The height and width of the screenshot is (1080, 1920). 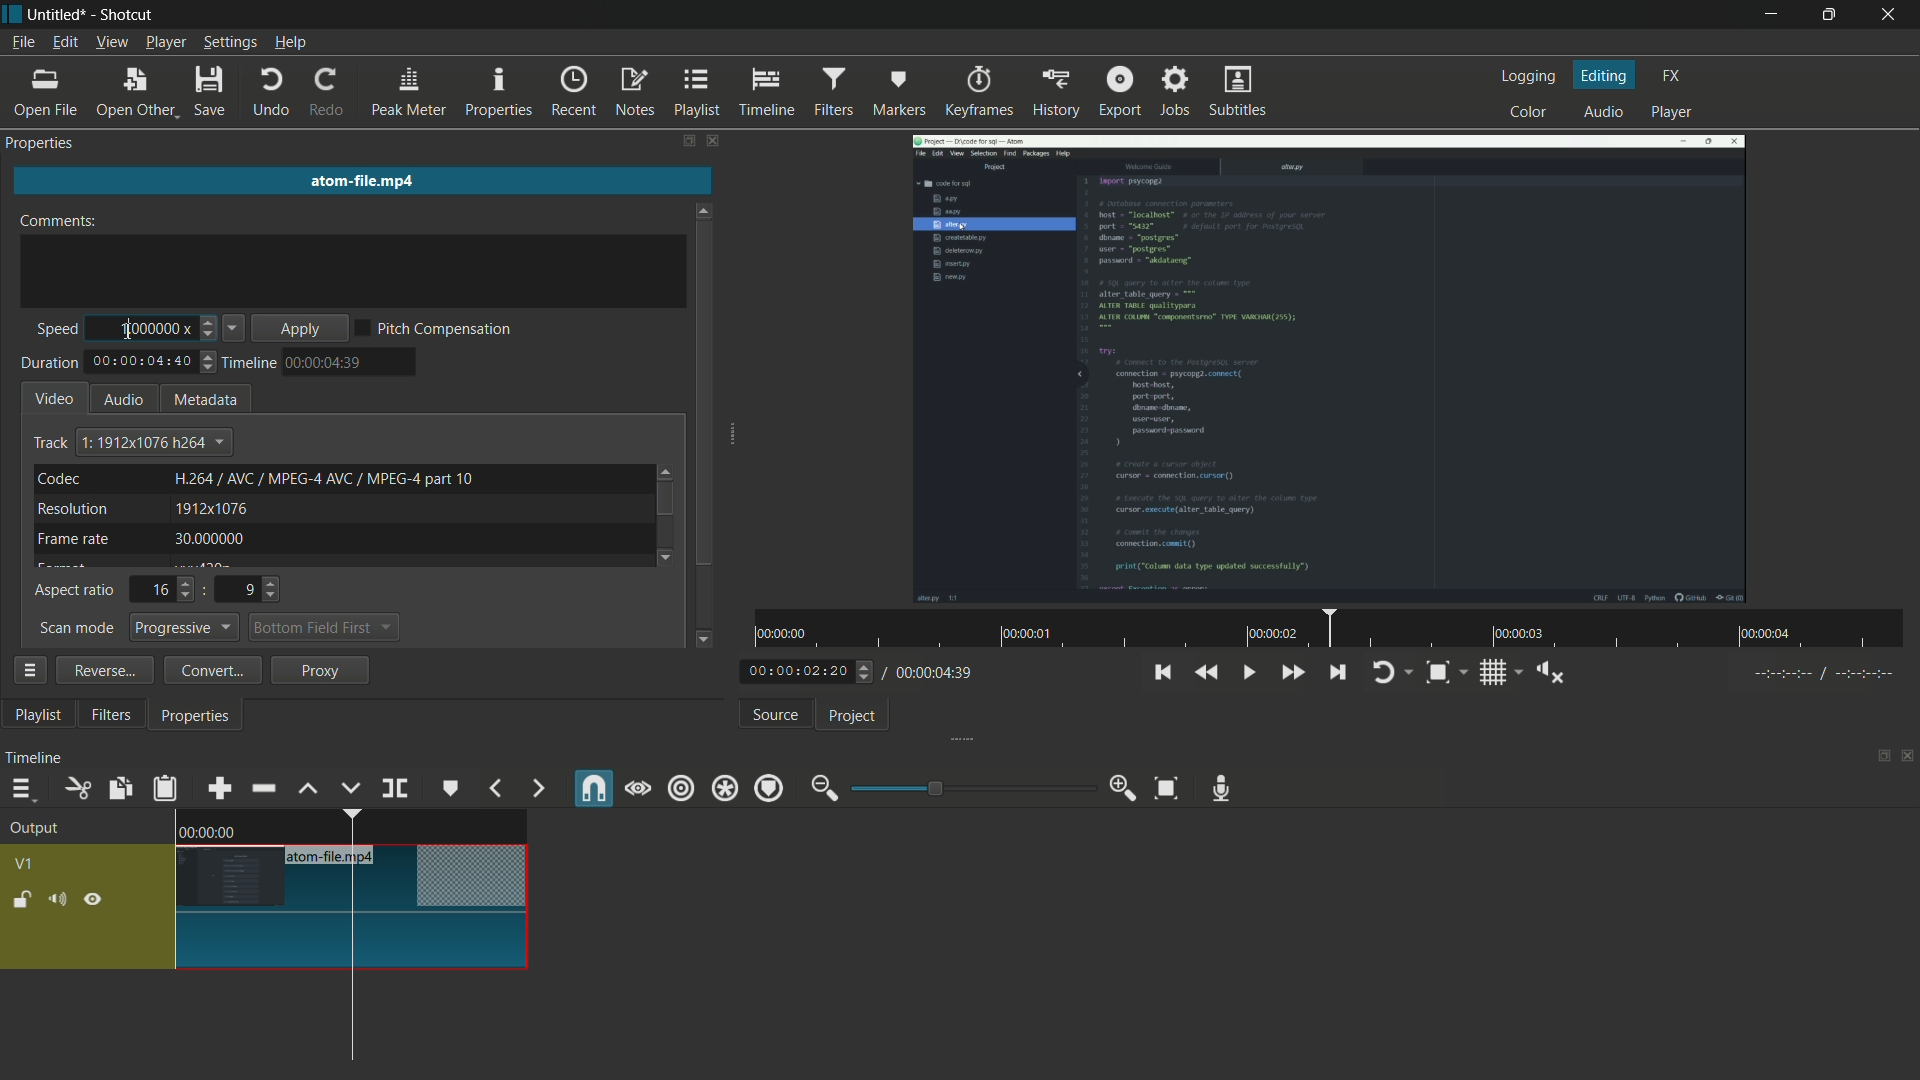 I want to click on copy, so click(x=118, y=788).